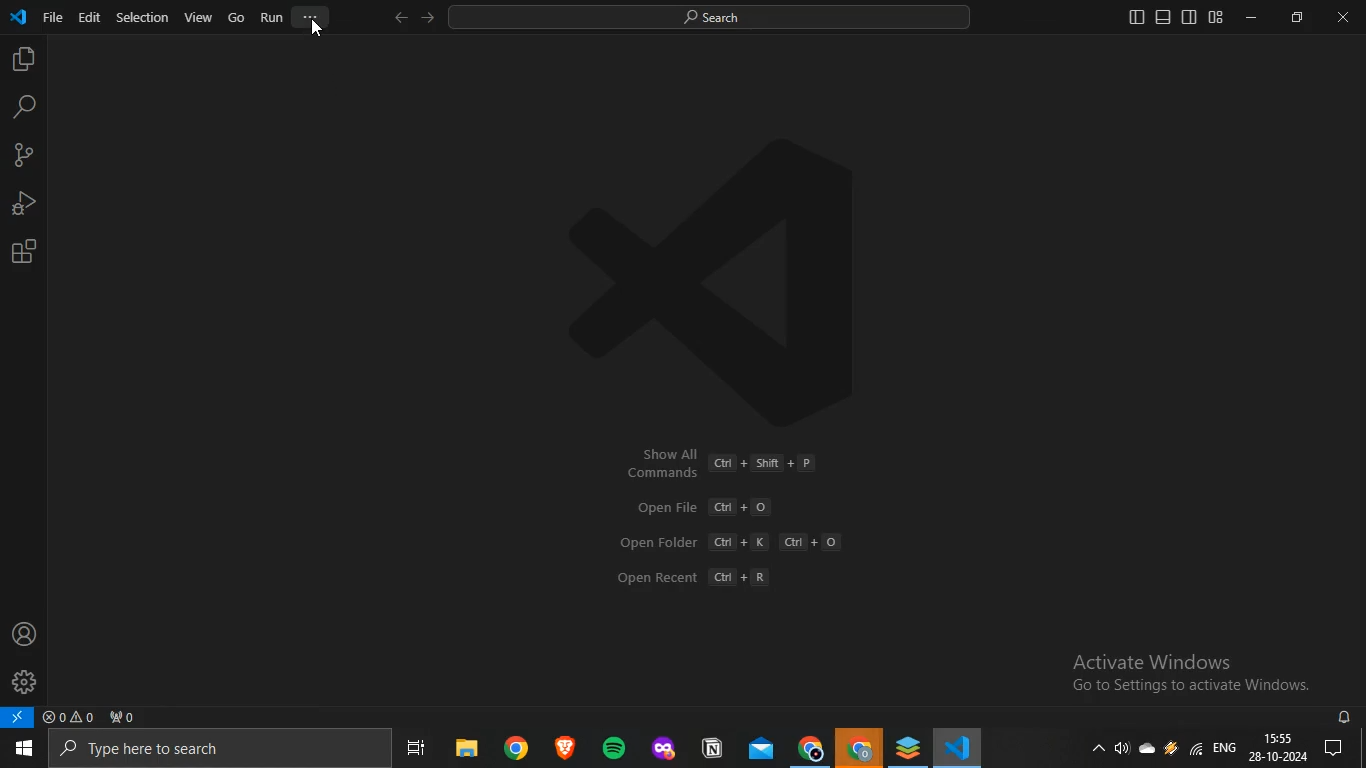  What do you see at coordinates (89, 17) in the screenshot?
I see `edit` at bounding box center [89, 17].